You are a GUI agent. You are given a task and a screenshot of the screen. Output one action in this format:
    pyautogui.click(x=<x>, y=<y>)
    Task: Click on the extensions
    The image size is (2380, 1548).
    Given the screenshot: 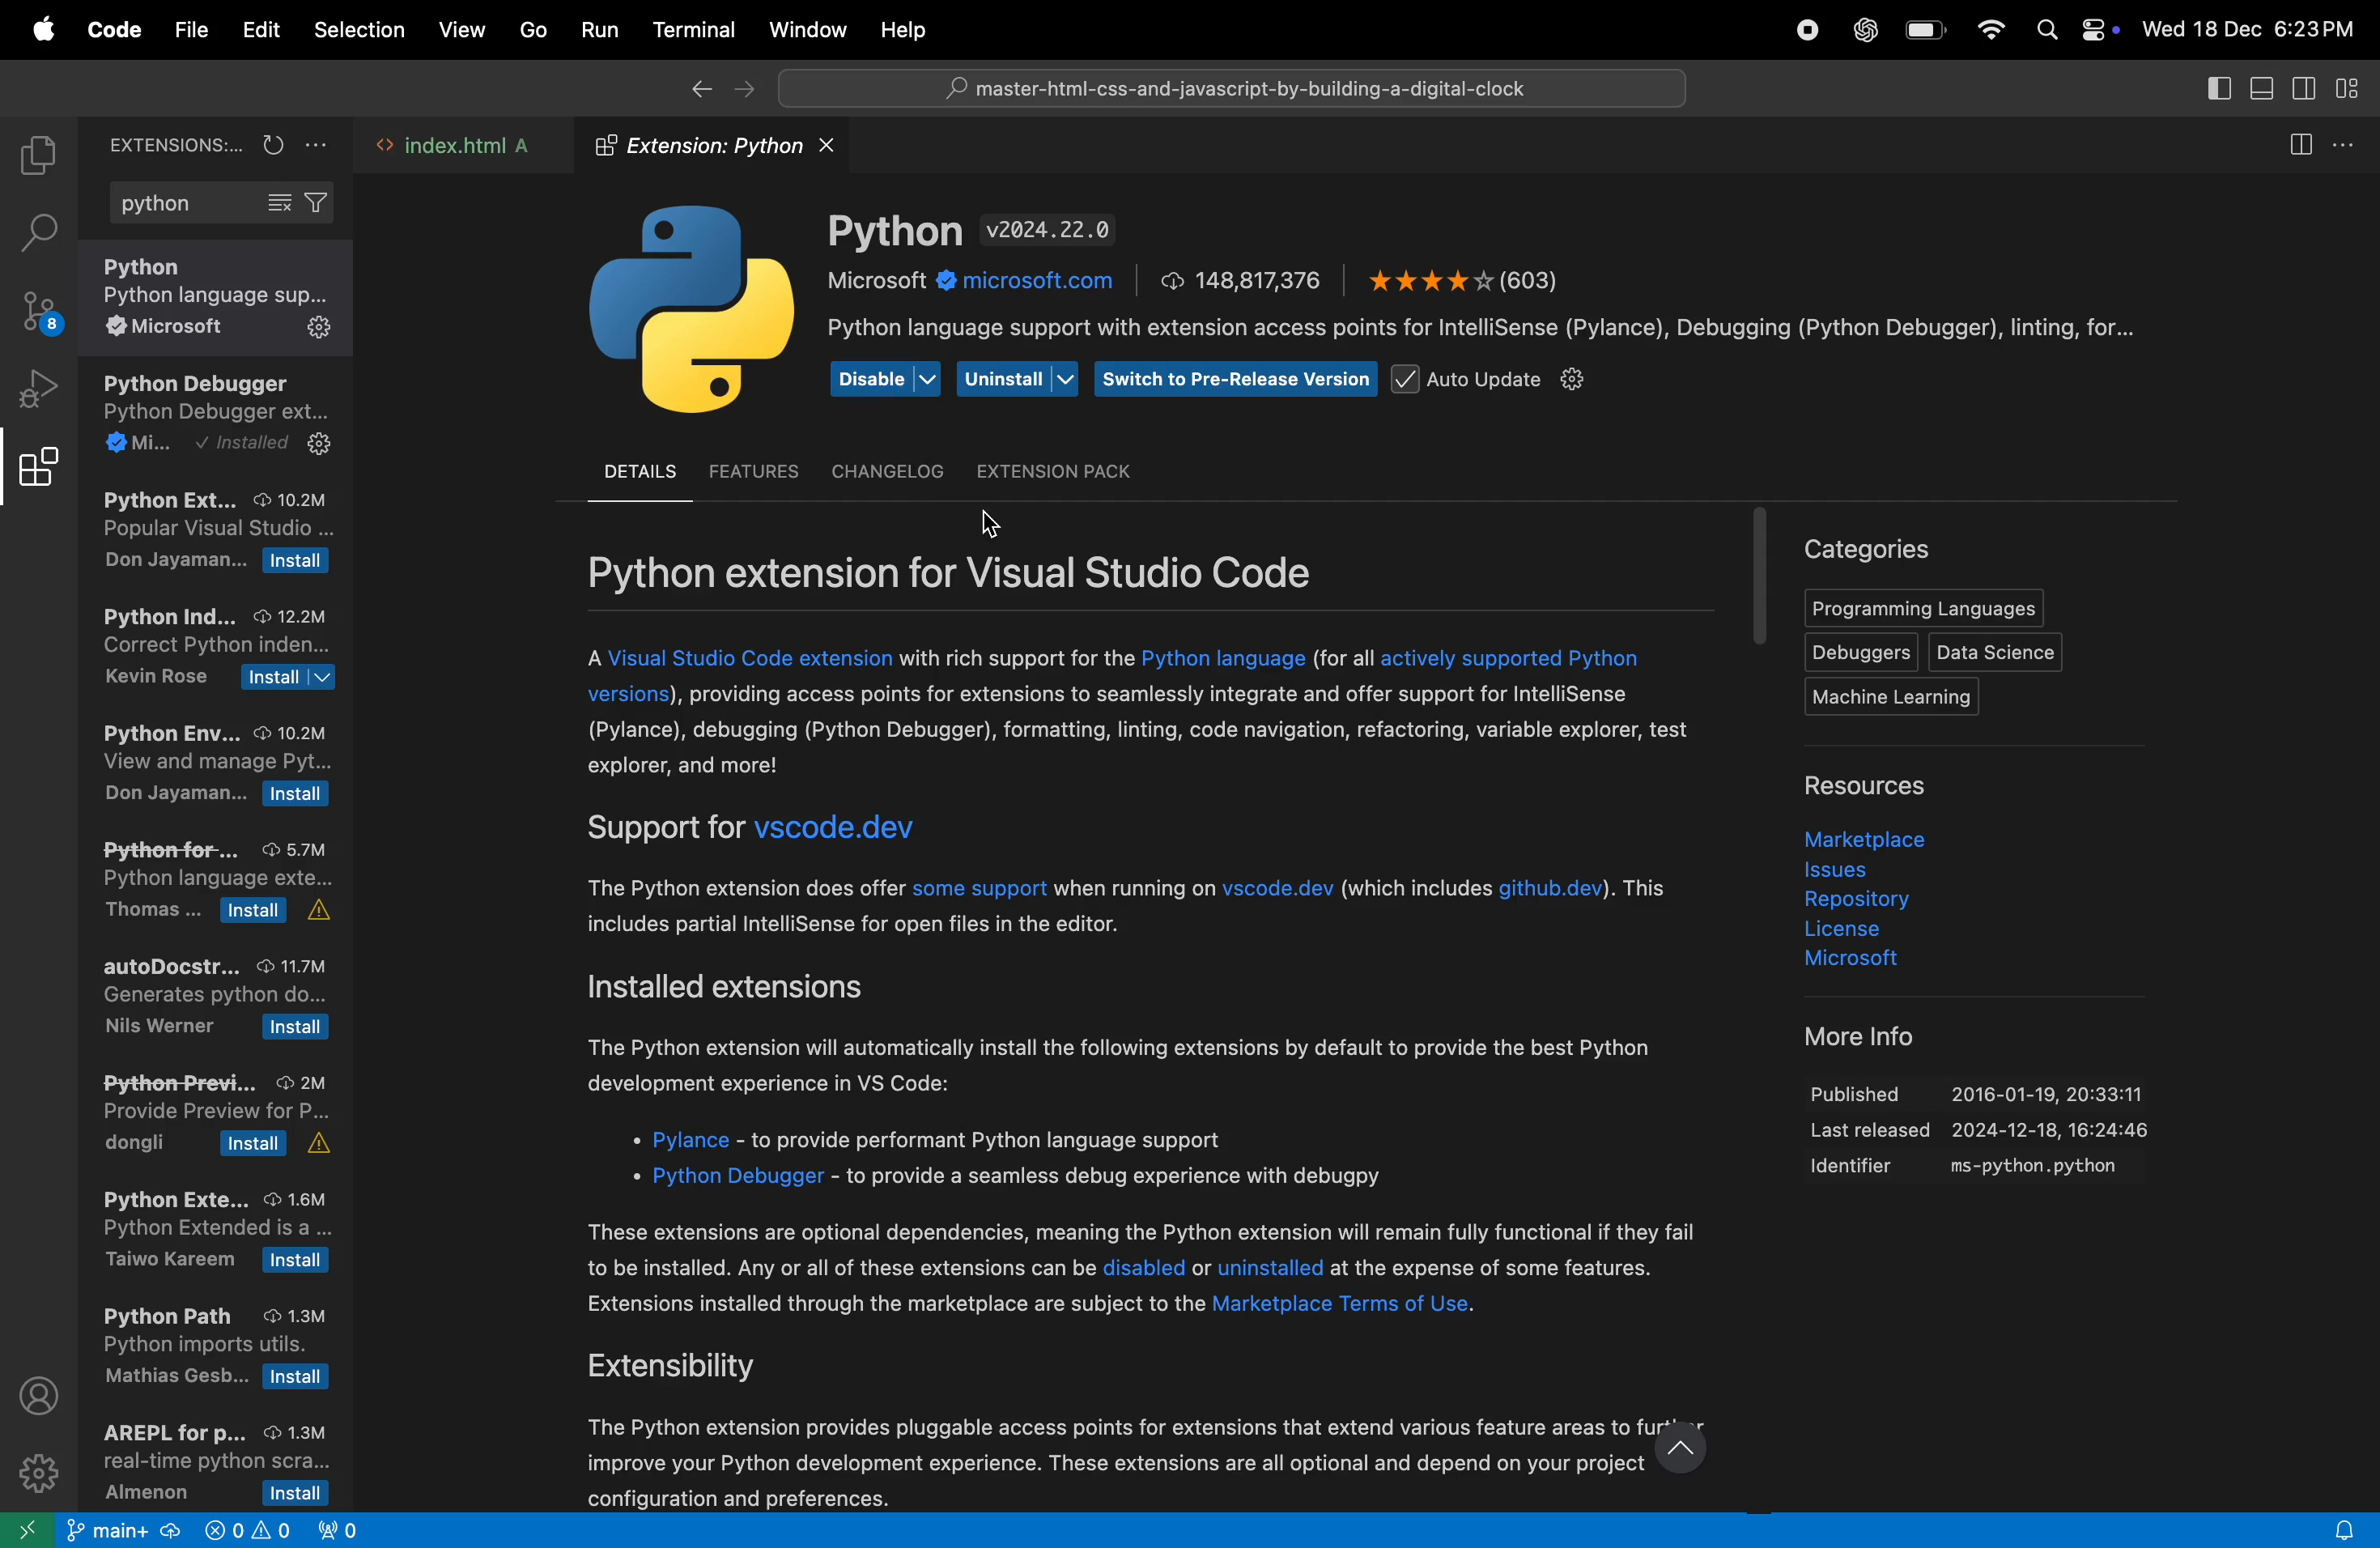 What is the action you would take?
    pyautogui.click(x=38, y=475)
    